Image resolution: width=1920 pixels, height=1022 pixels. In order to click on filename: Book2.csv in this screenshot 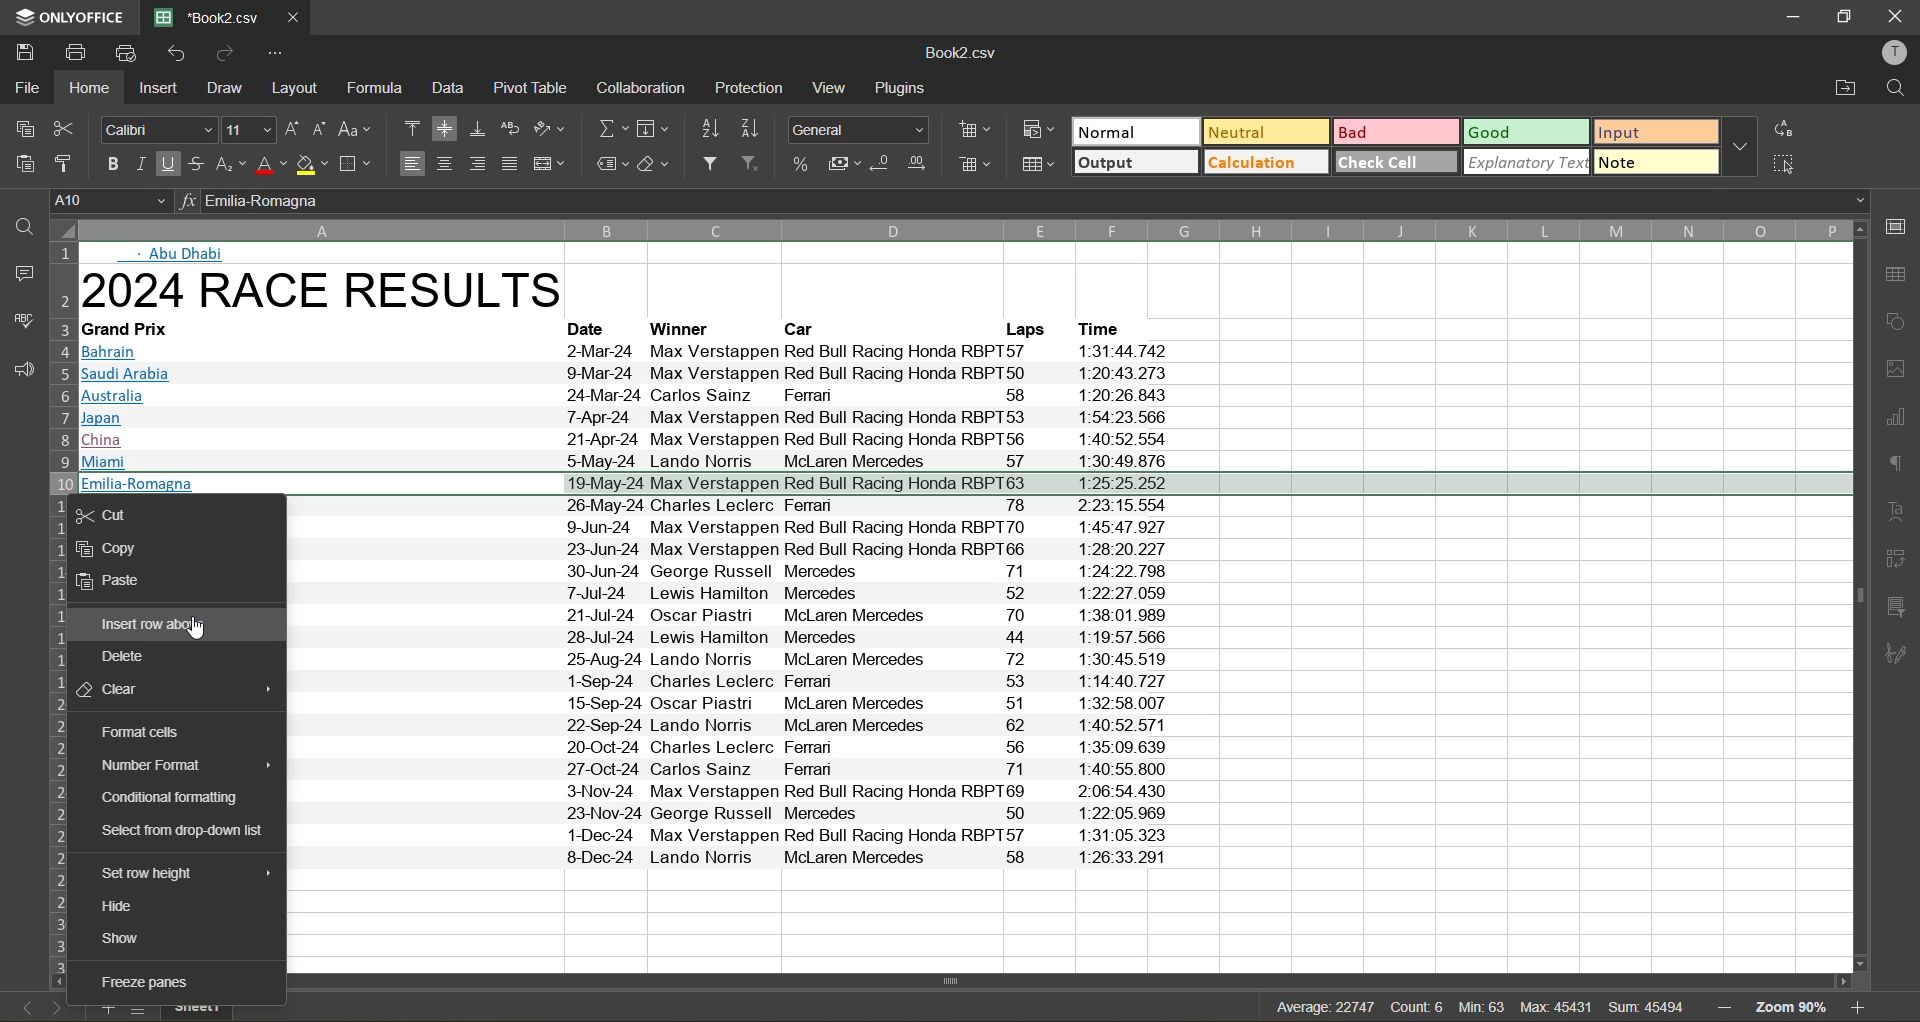, I will do `click(210, 18)`.